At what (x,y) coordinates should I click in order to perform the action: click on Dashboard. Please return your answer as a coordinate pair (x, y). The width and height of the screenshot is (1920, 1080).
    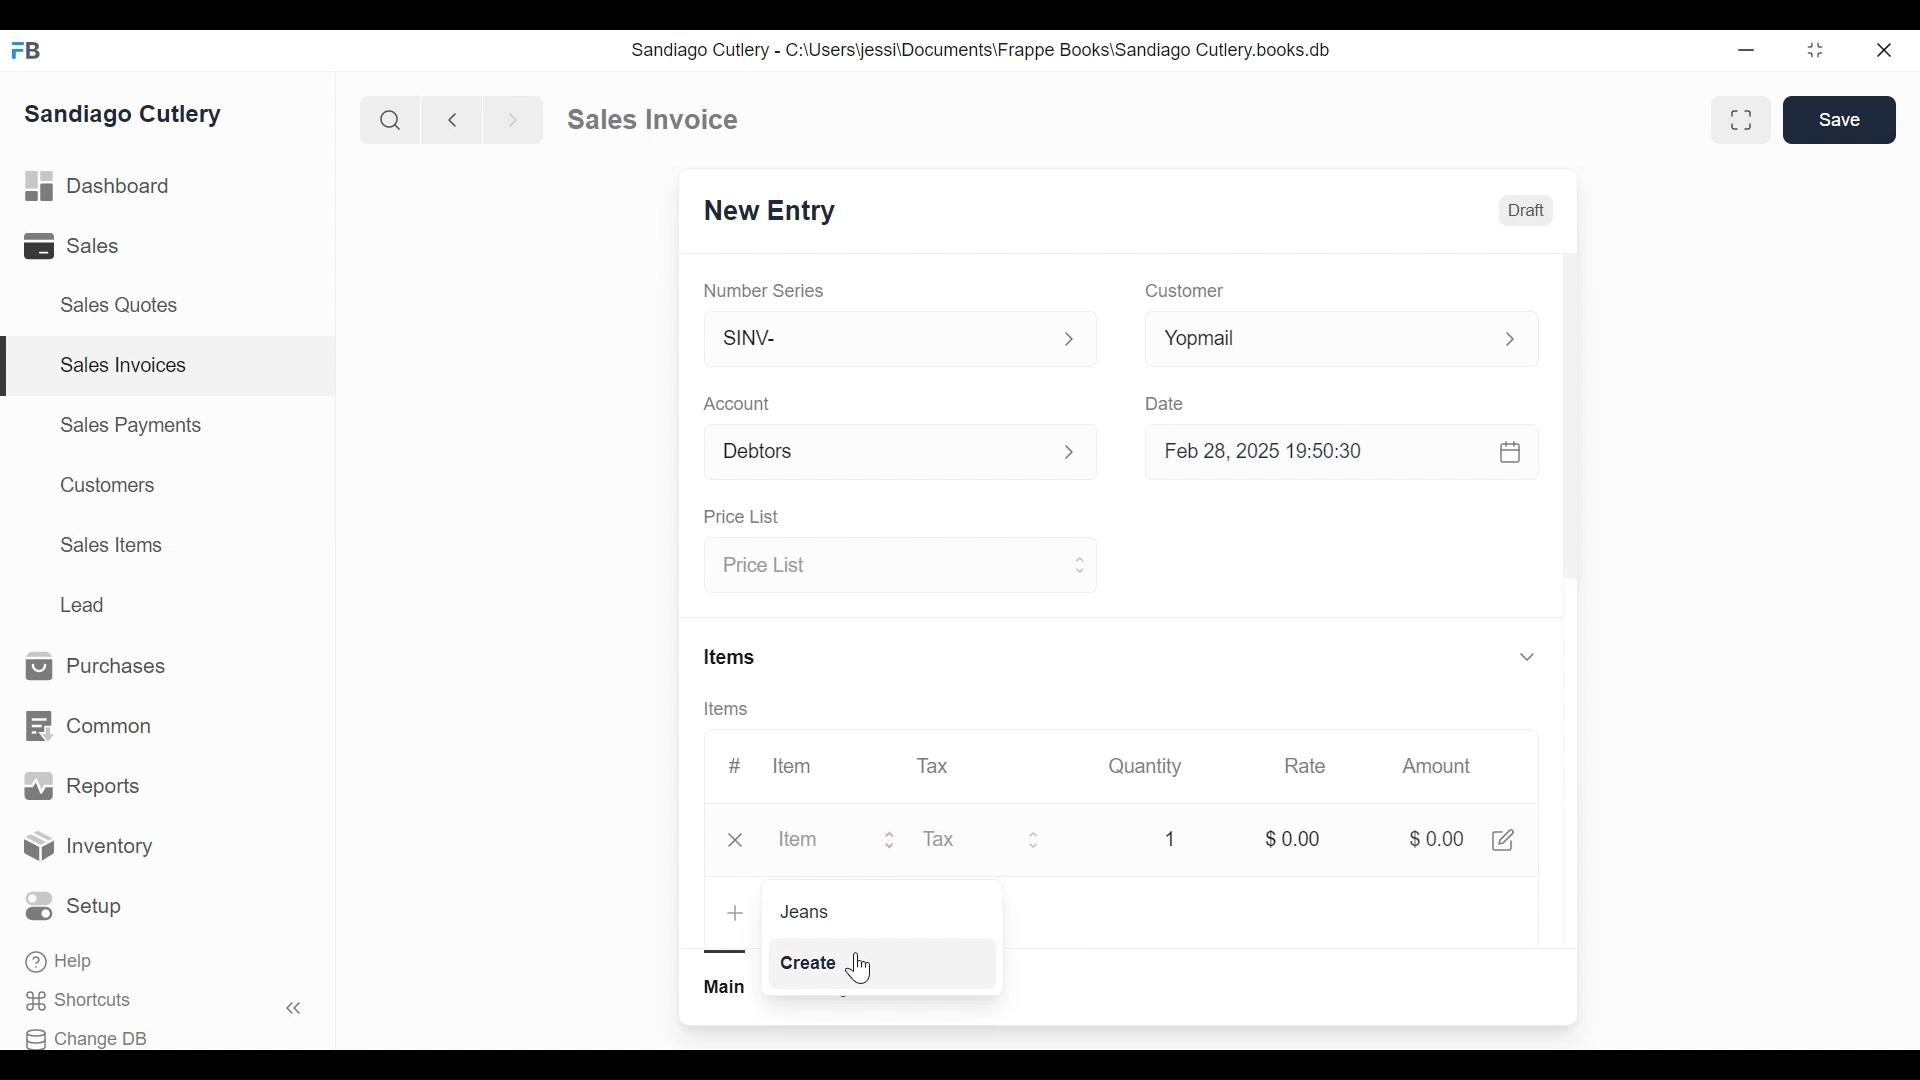
    Looking at the image, I should click on (99, 184).